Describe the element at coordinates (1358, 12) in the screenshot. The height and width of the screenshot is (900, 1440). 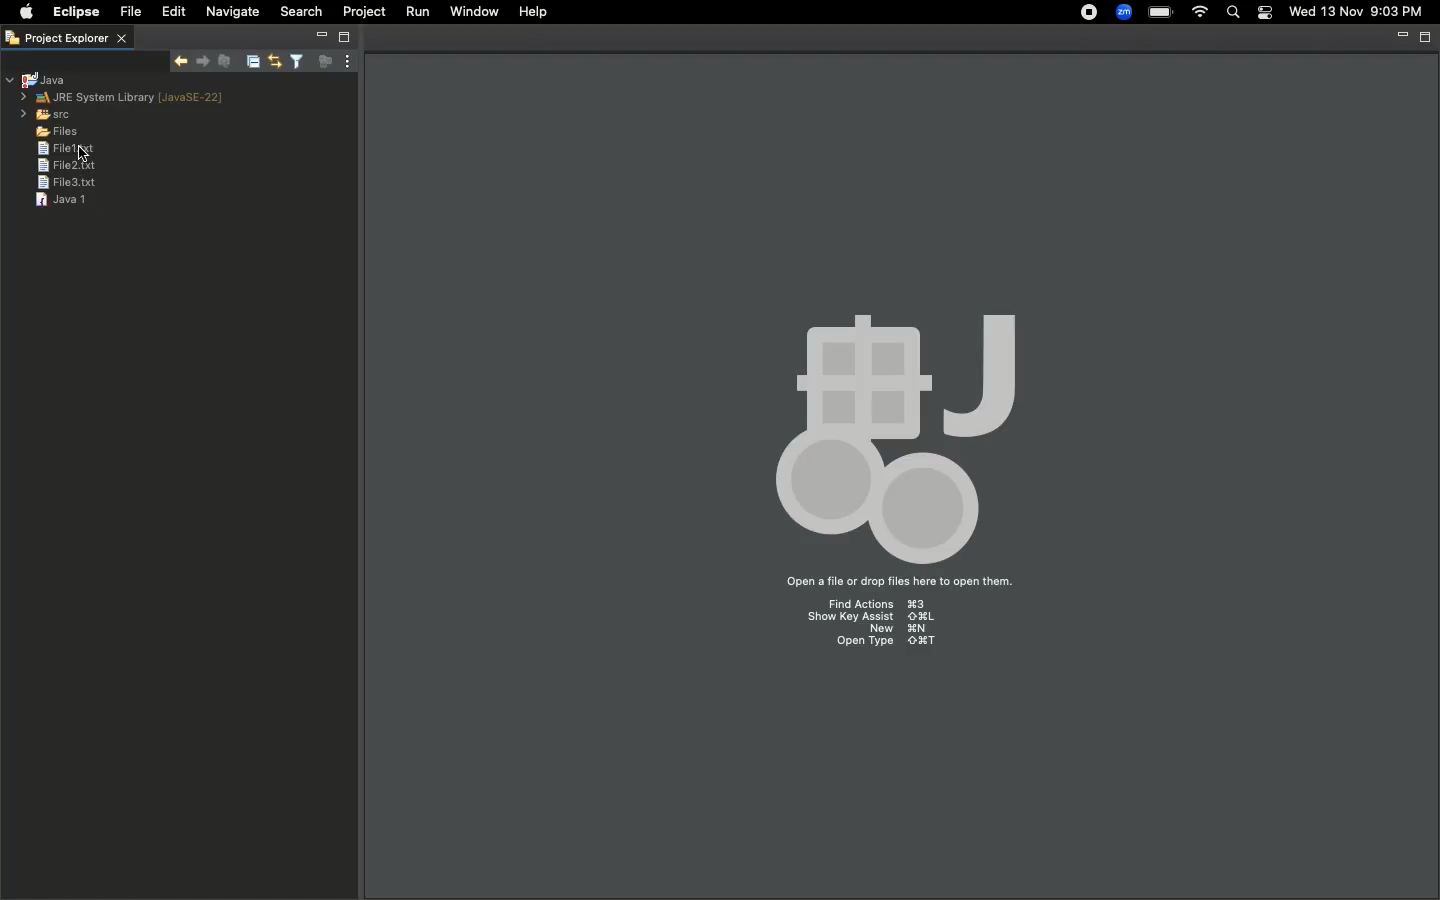
I see `Date/time` at that location.